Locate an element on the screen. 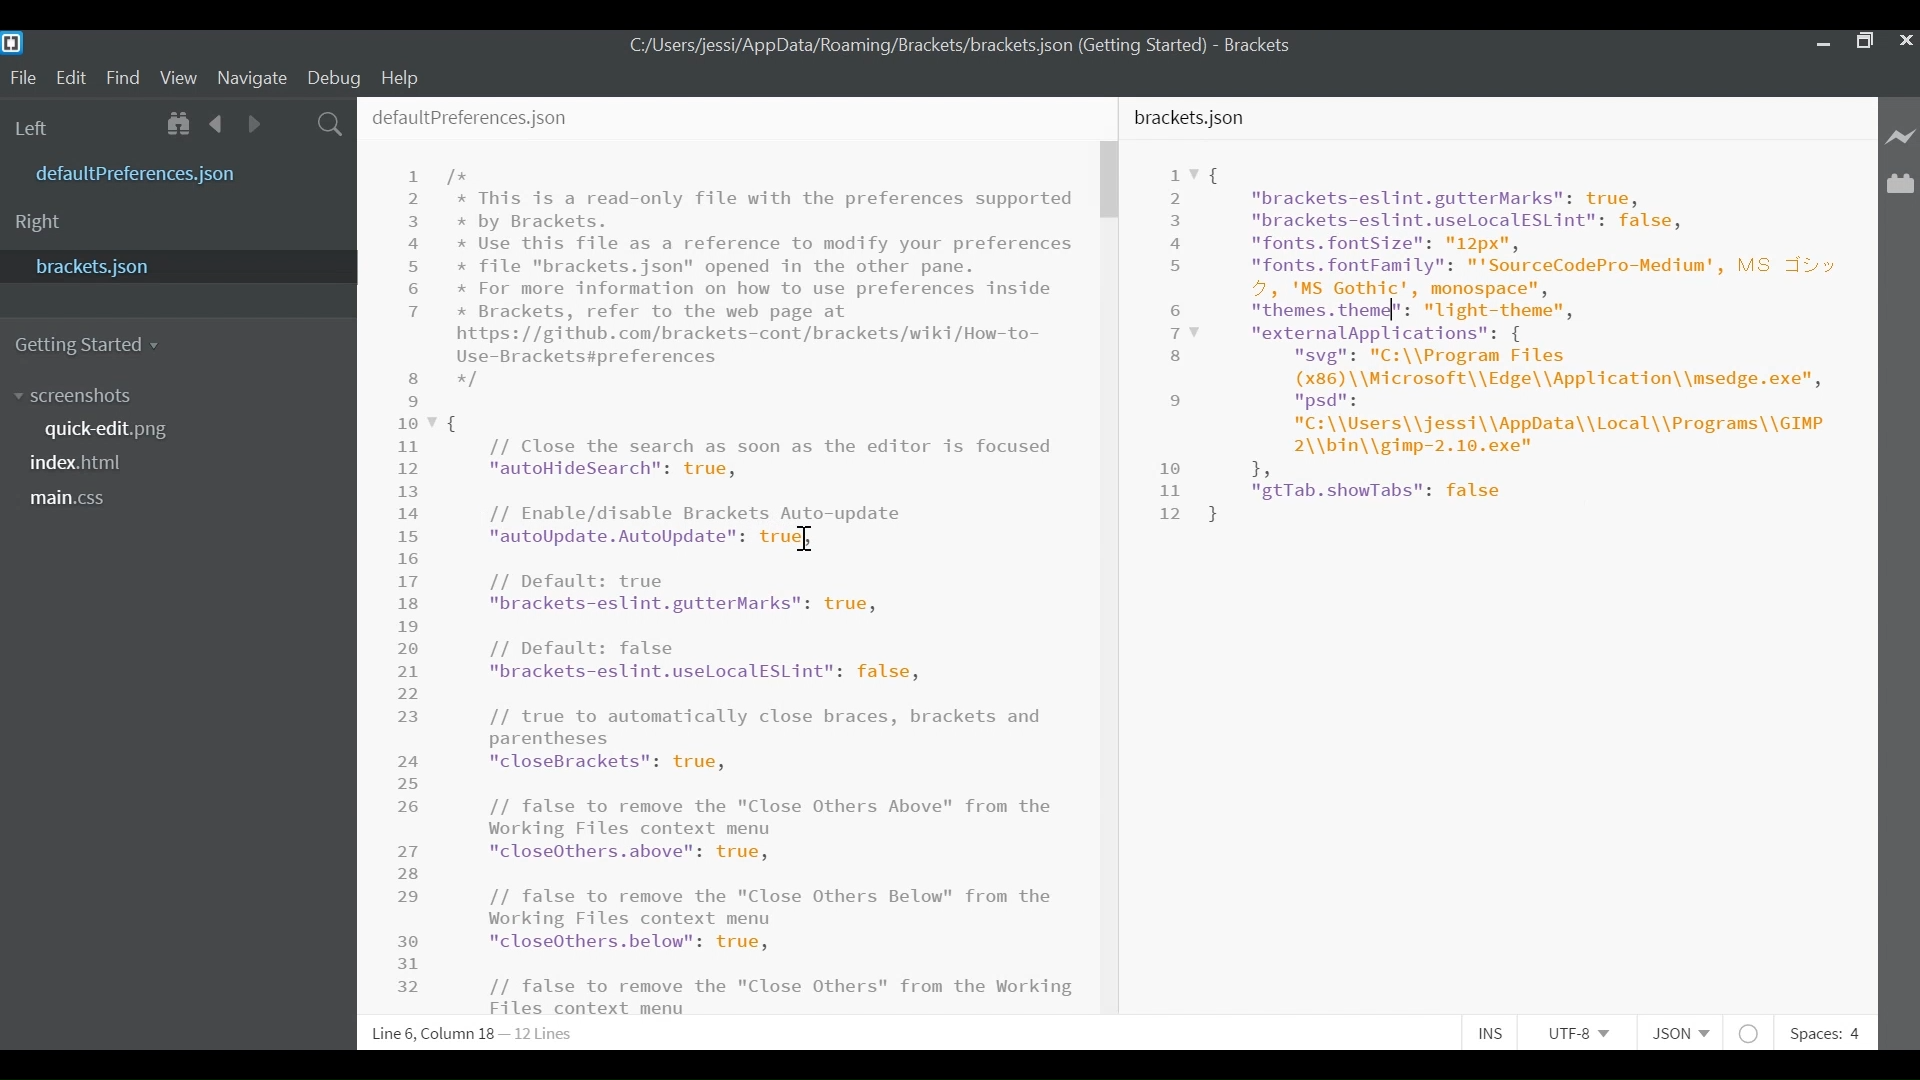 The height and width of the screenshot is (1080, 1920). Show Files in tree is located at coordinates (181, 123).